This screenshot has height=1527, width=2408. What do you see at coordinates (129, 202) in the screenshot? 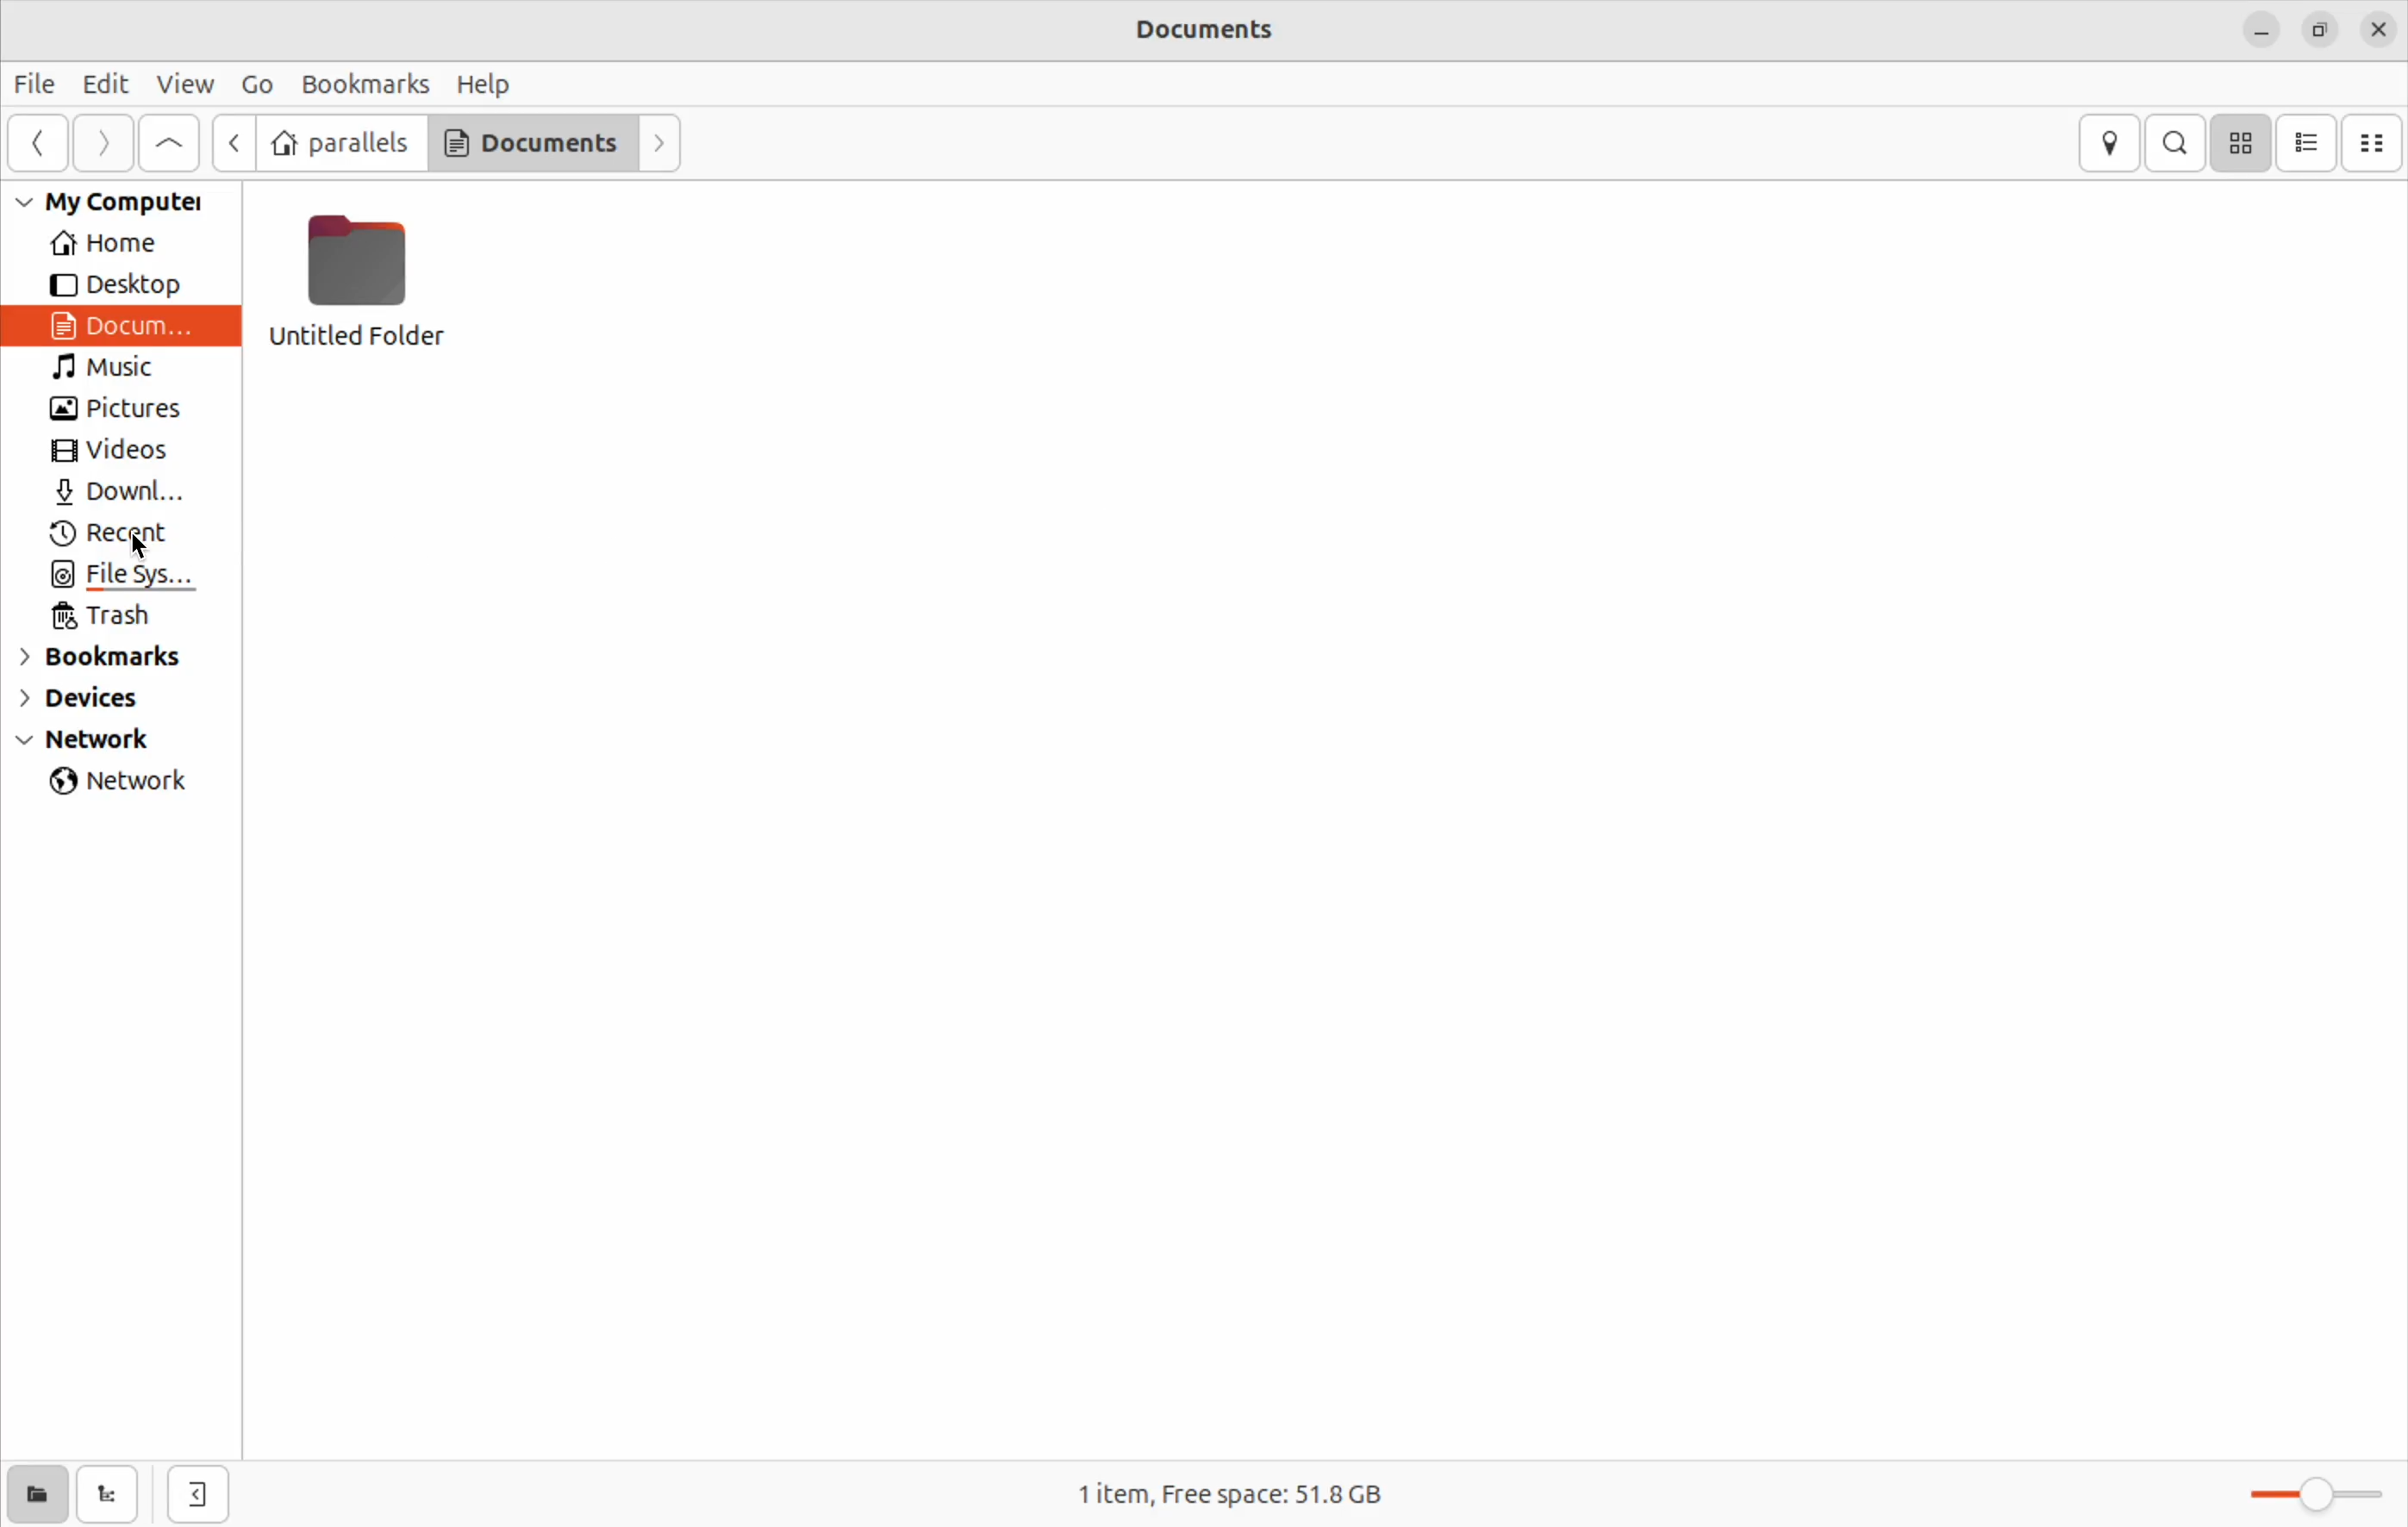
I see `my computer` at bounding box center [129, 202].